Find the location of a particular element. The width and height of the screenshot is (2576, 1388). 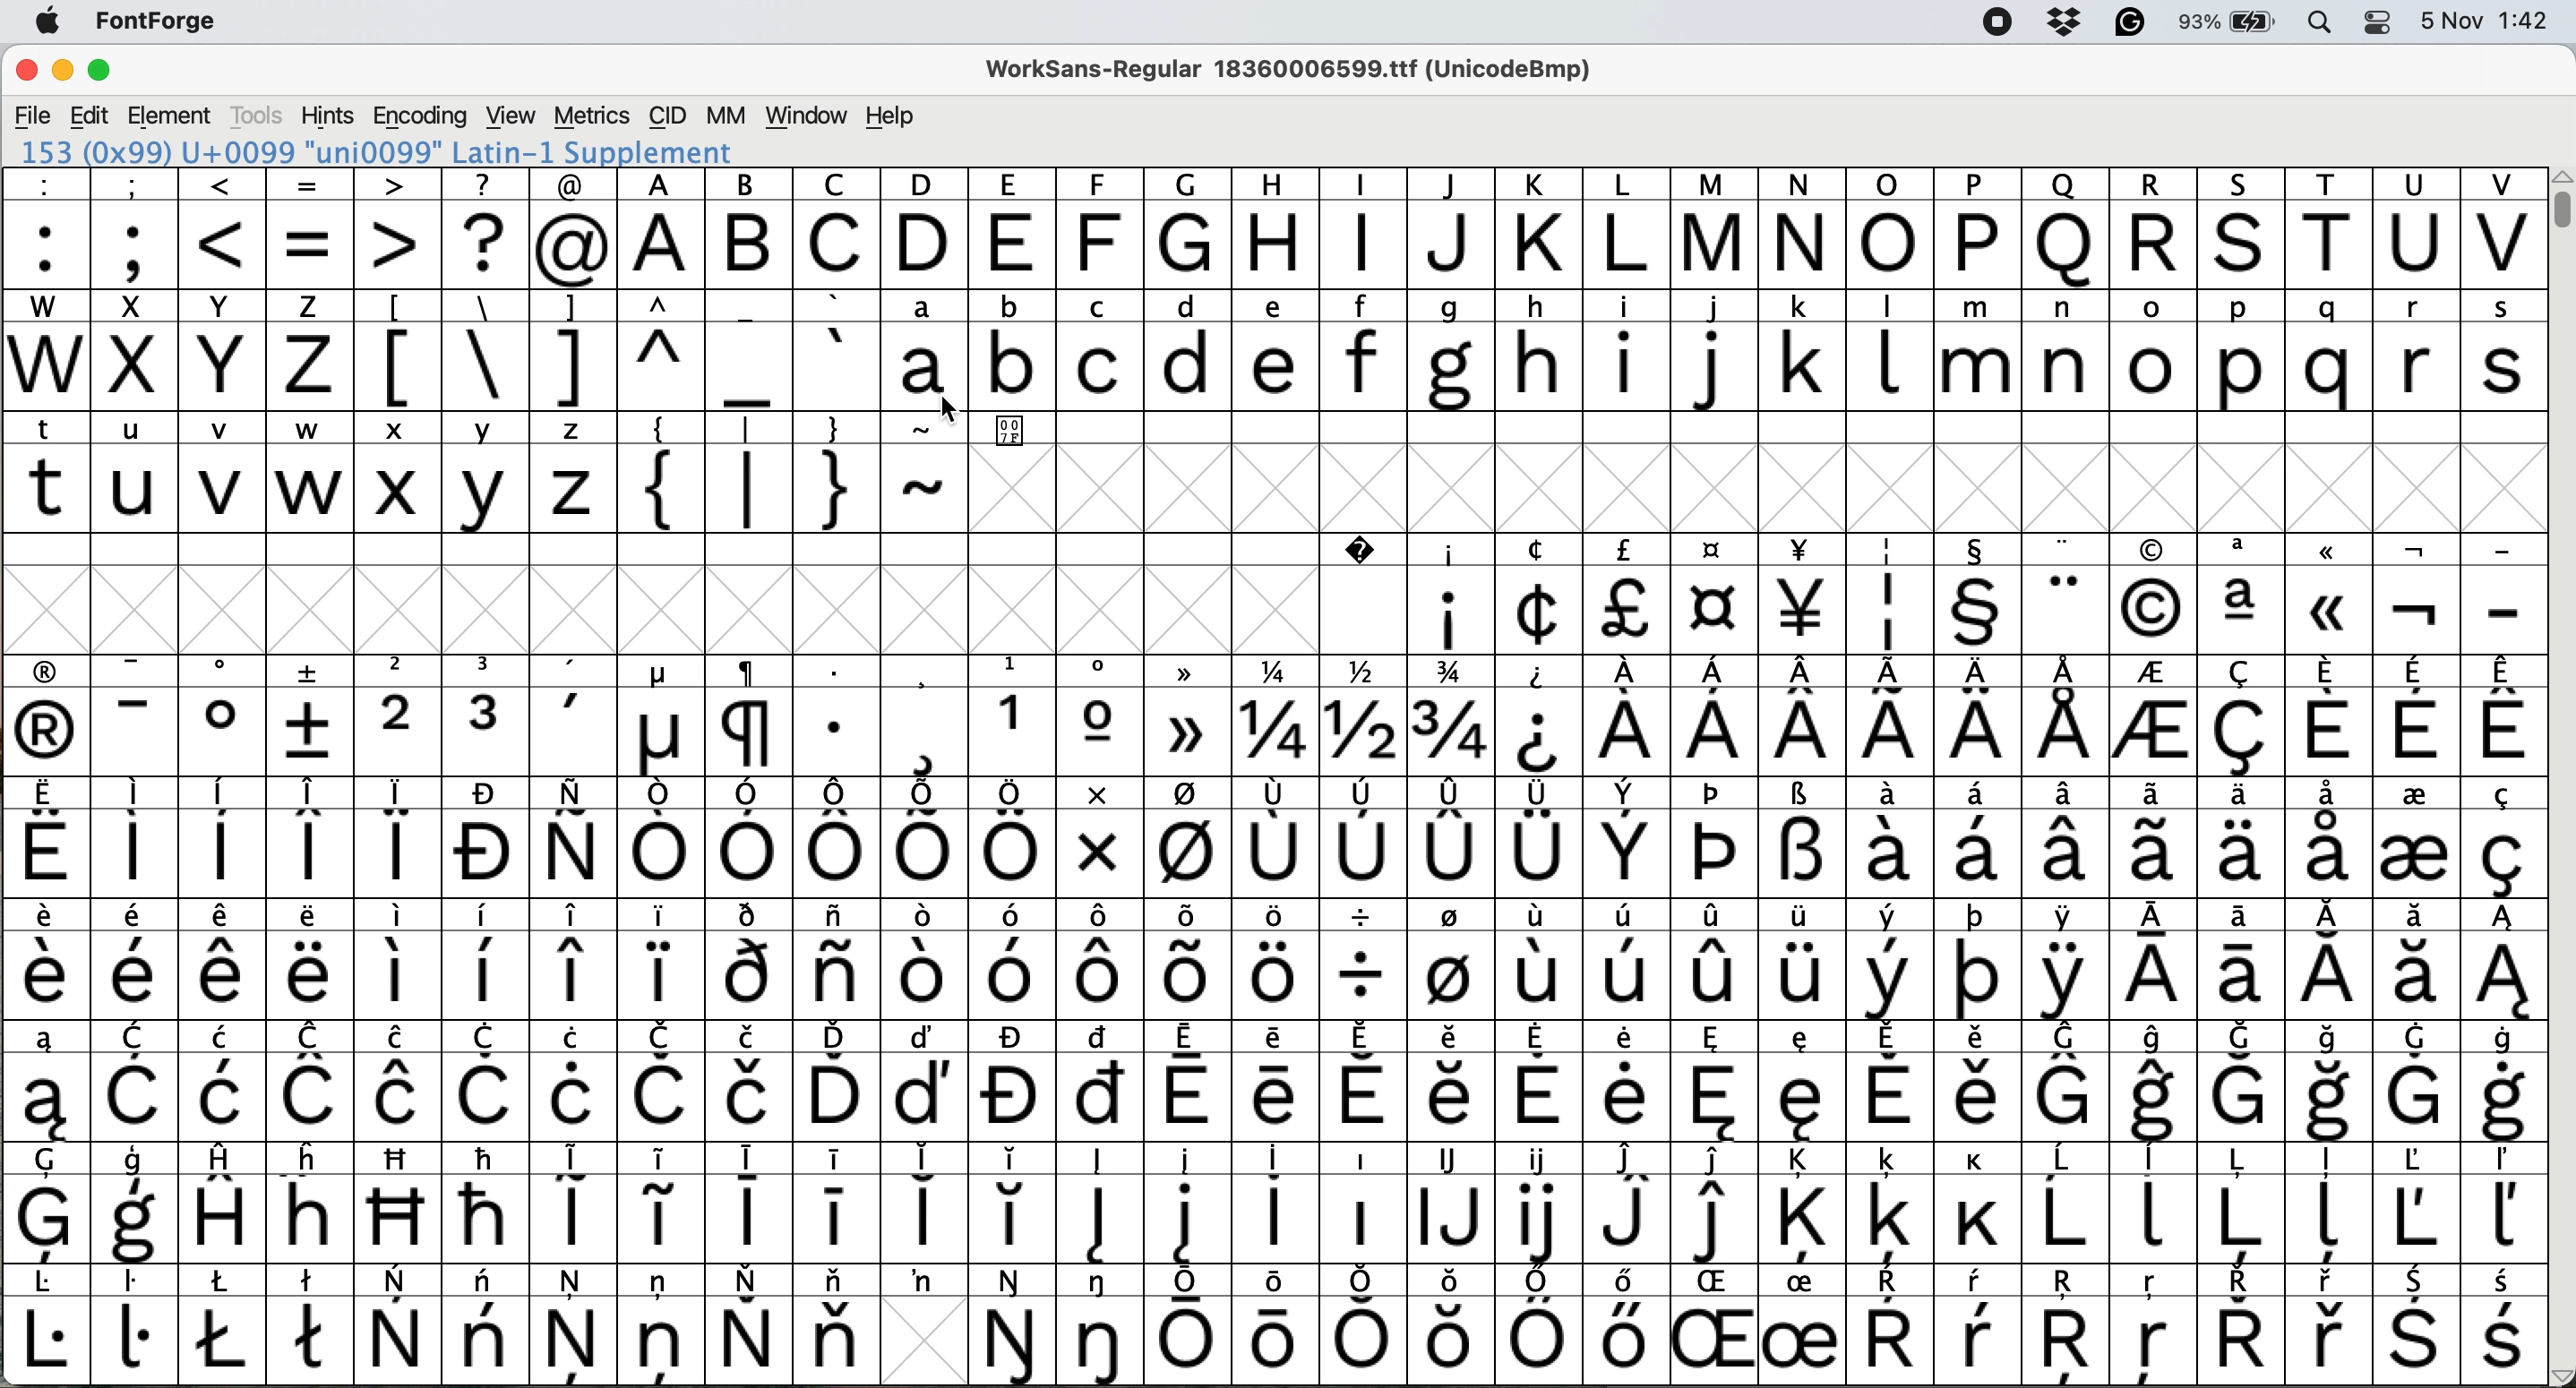

symbol is located at coordinates (2506, 715).